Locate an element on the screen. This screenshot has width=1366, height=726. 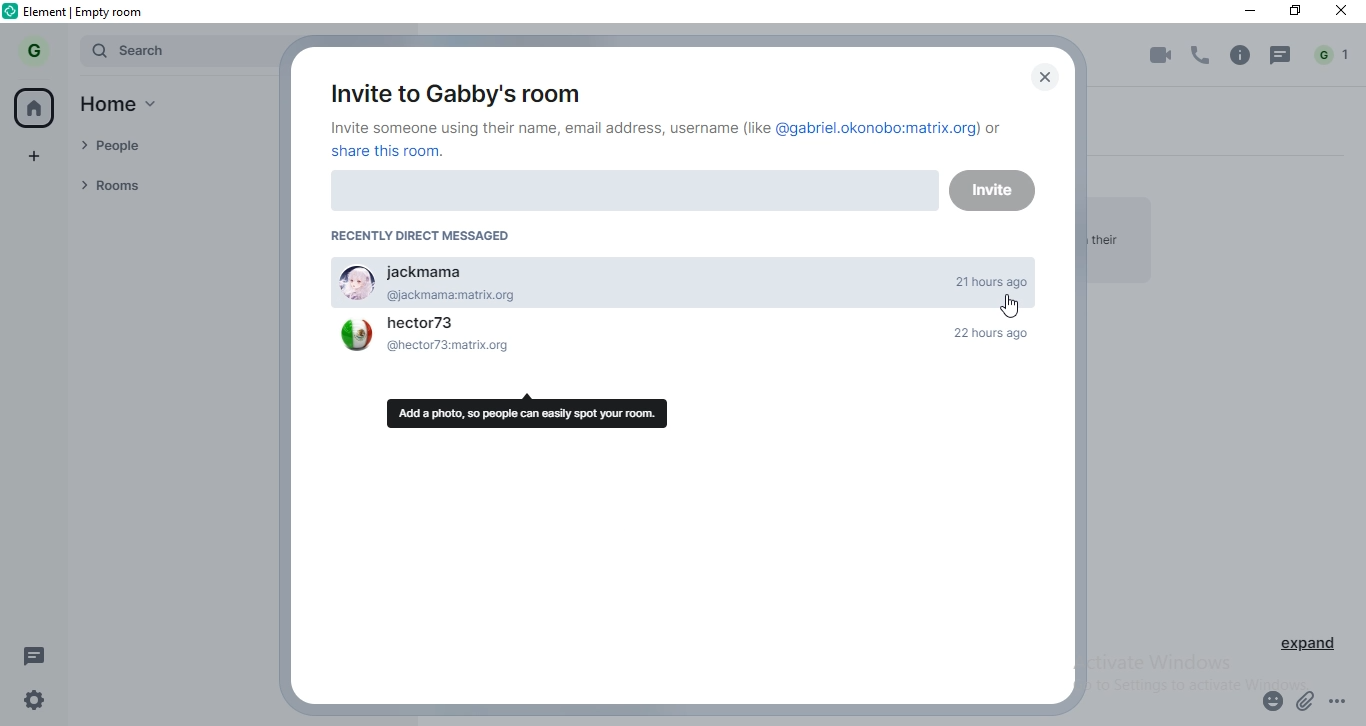
restore is located at coordinates (1295, 13).